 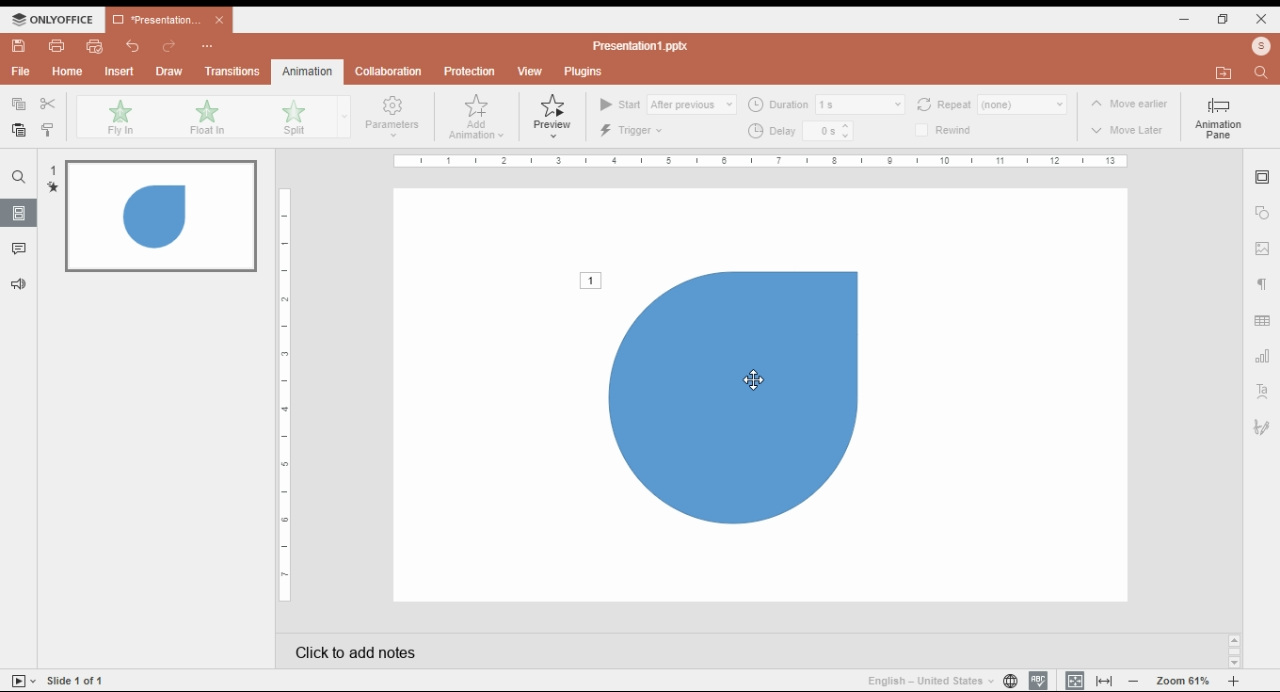 I want to click on view, so click(x=529, y=72).